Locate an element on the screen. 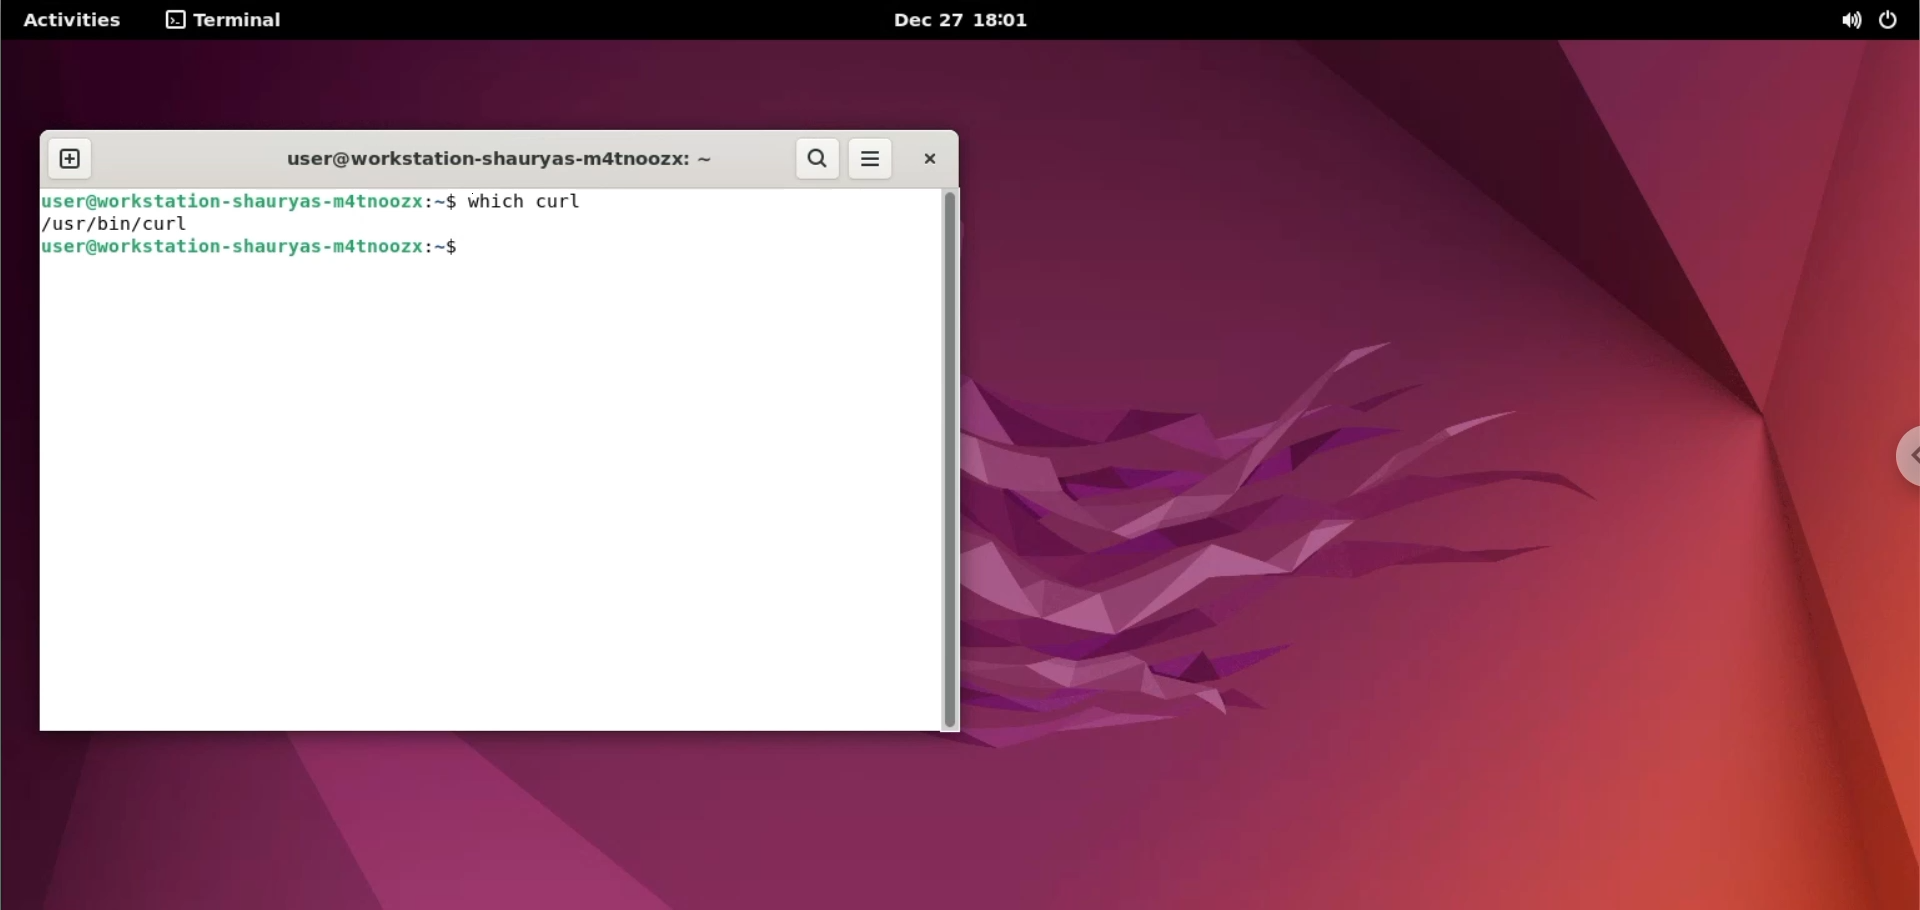 This screenshot has width=1920, height=910. search is located at coordinates (818, 159).